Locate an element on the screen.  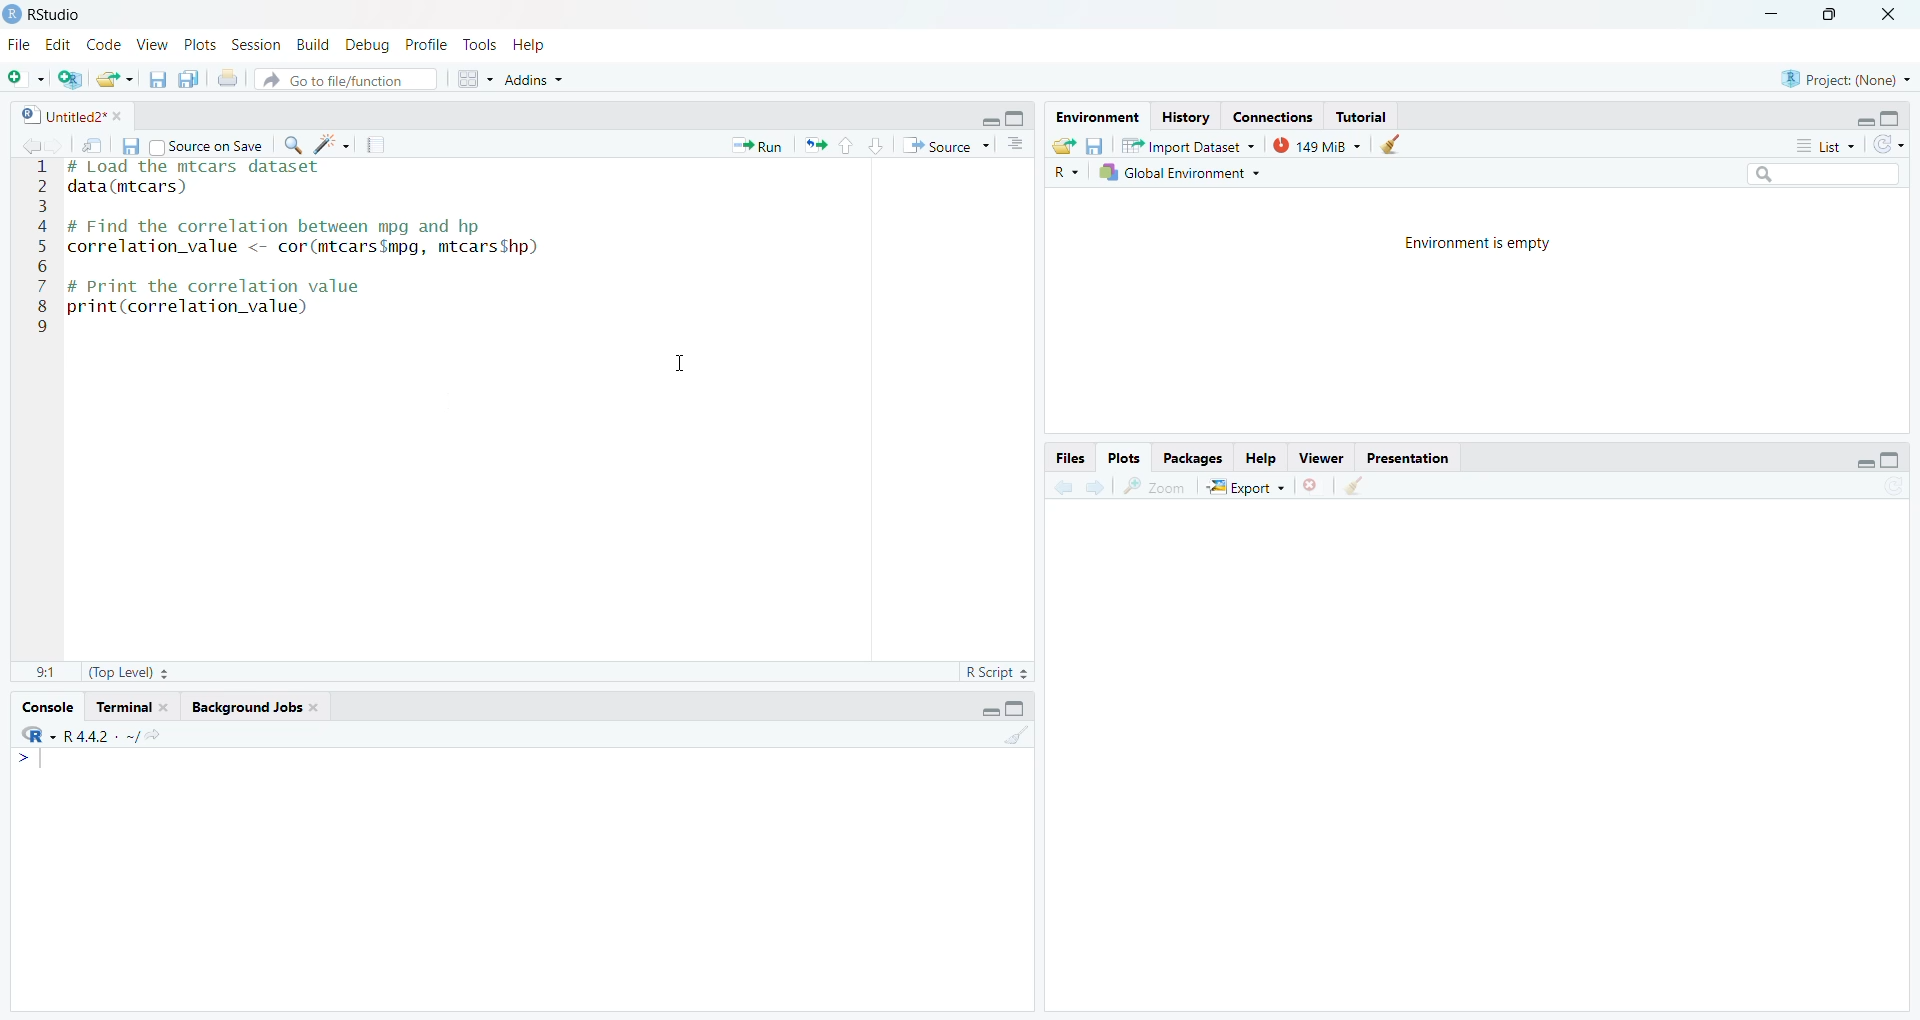
Maximize is located at coordinates (1894, 118).